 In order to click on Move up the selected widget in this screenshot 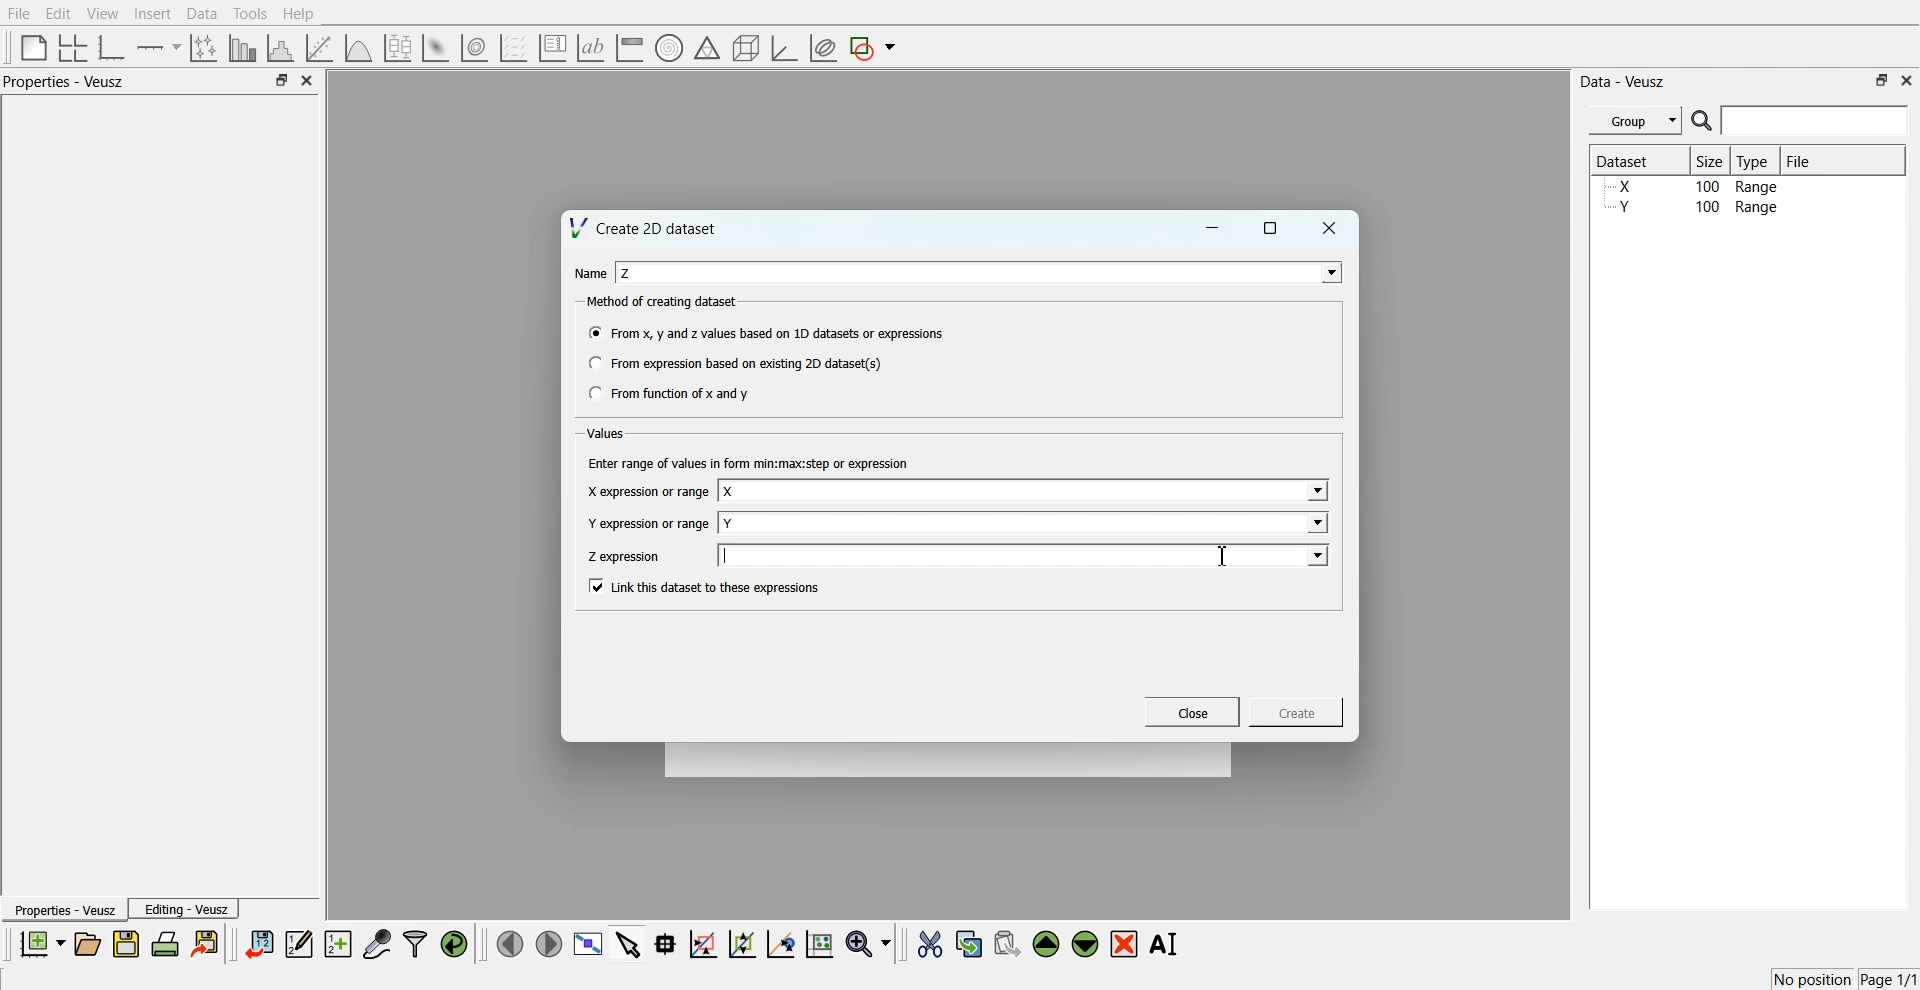, I will do `click(1047, 944)`.